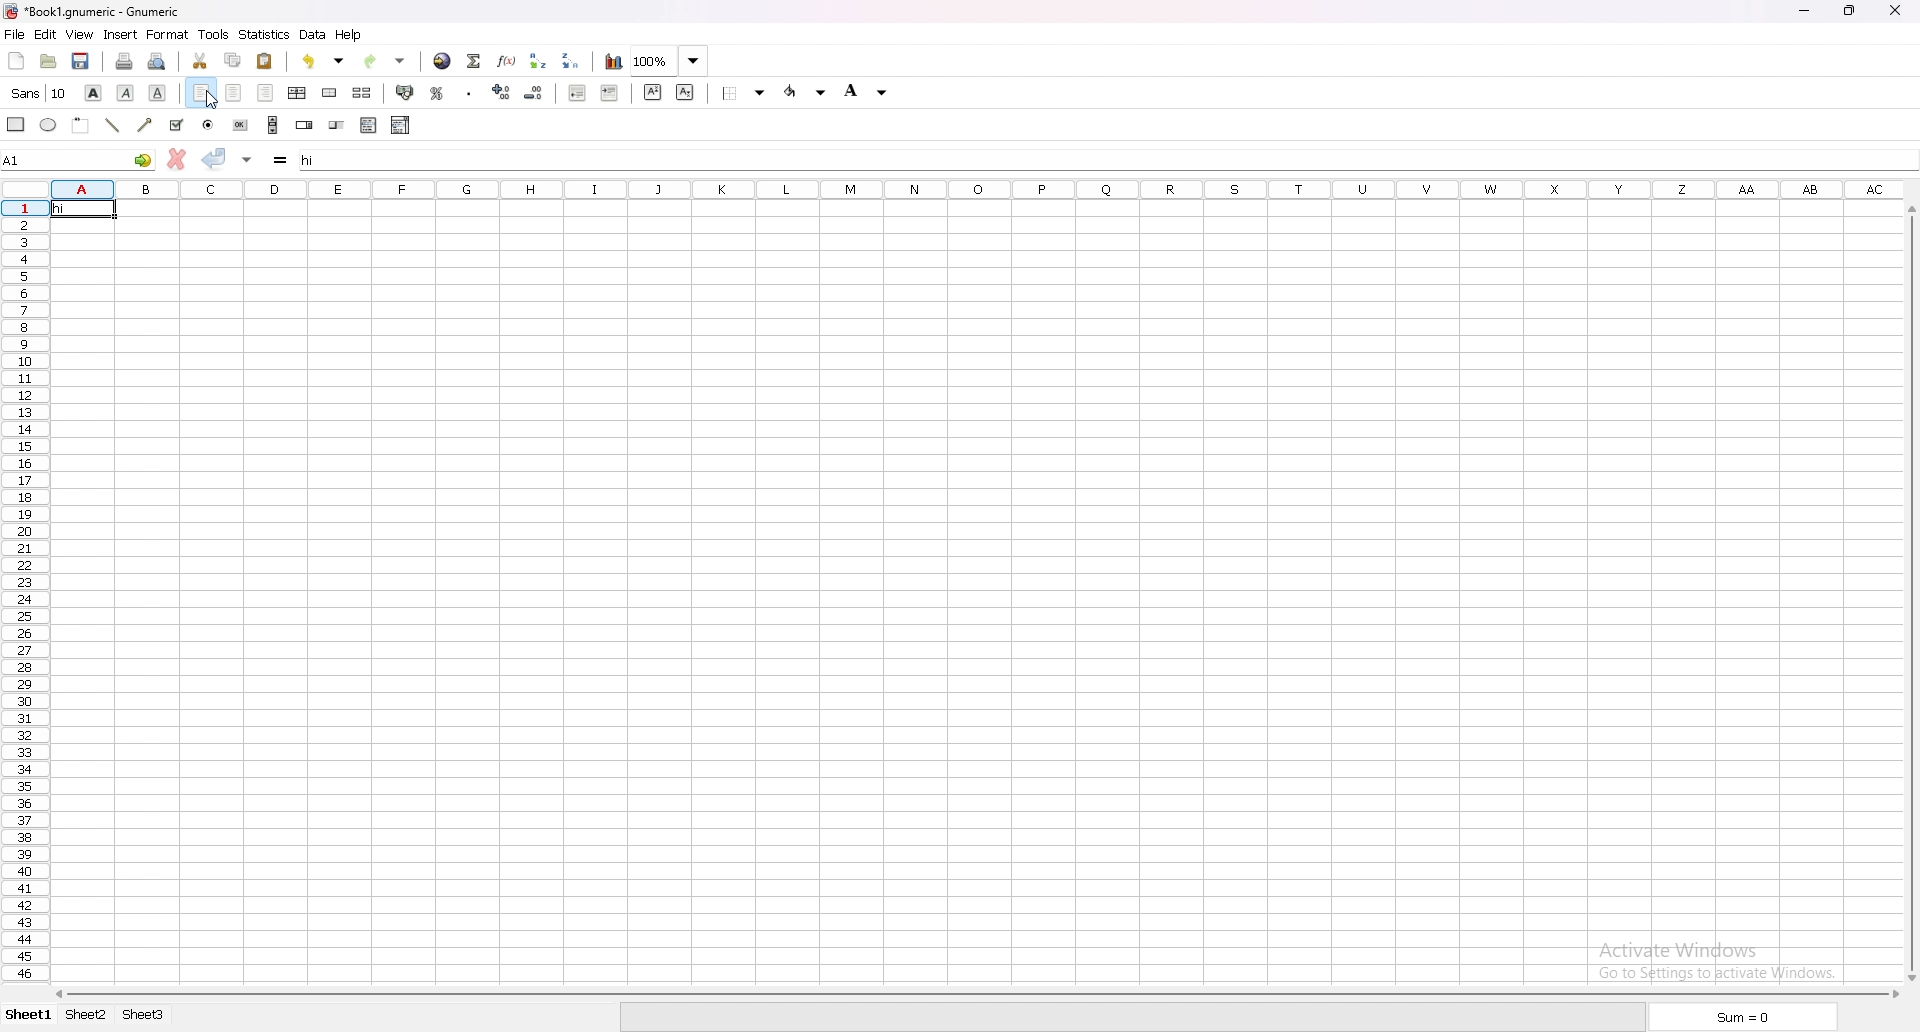  I want to click on print, so click(124, 61).